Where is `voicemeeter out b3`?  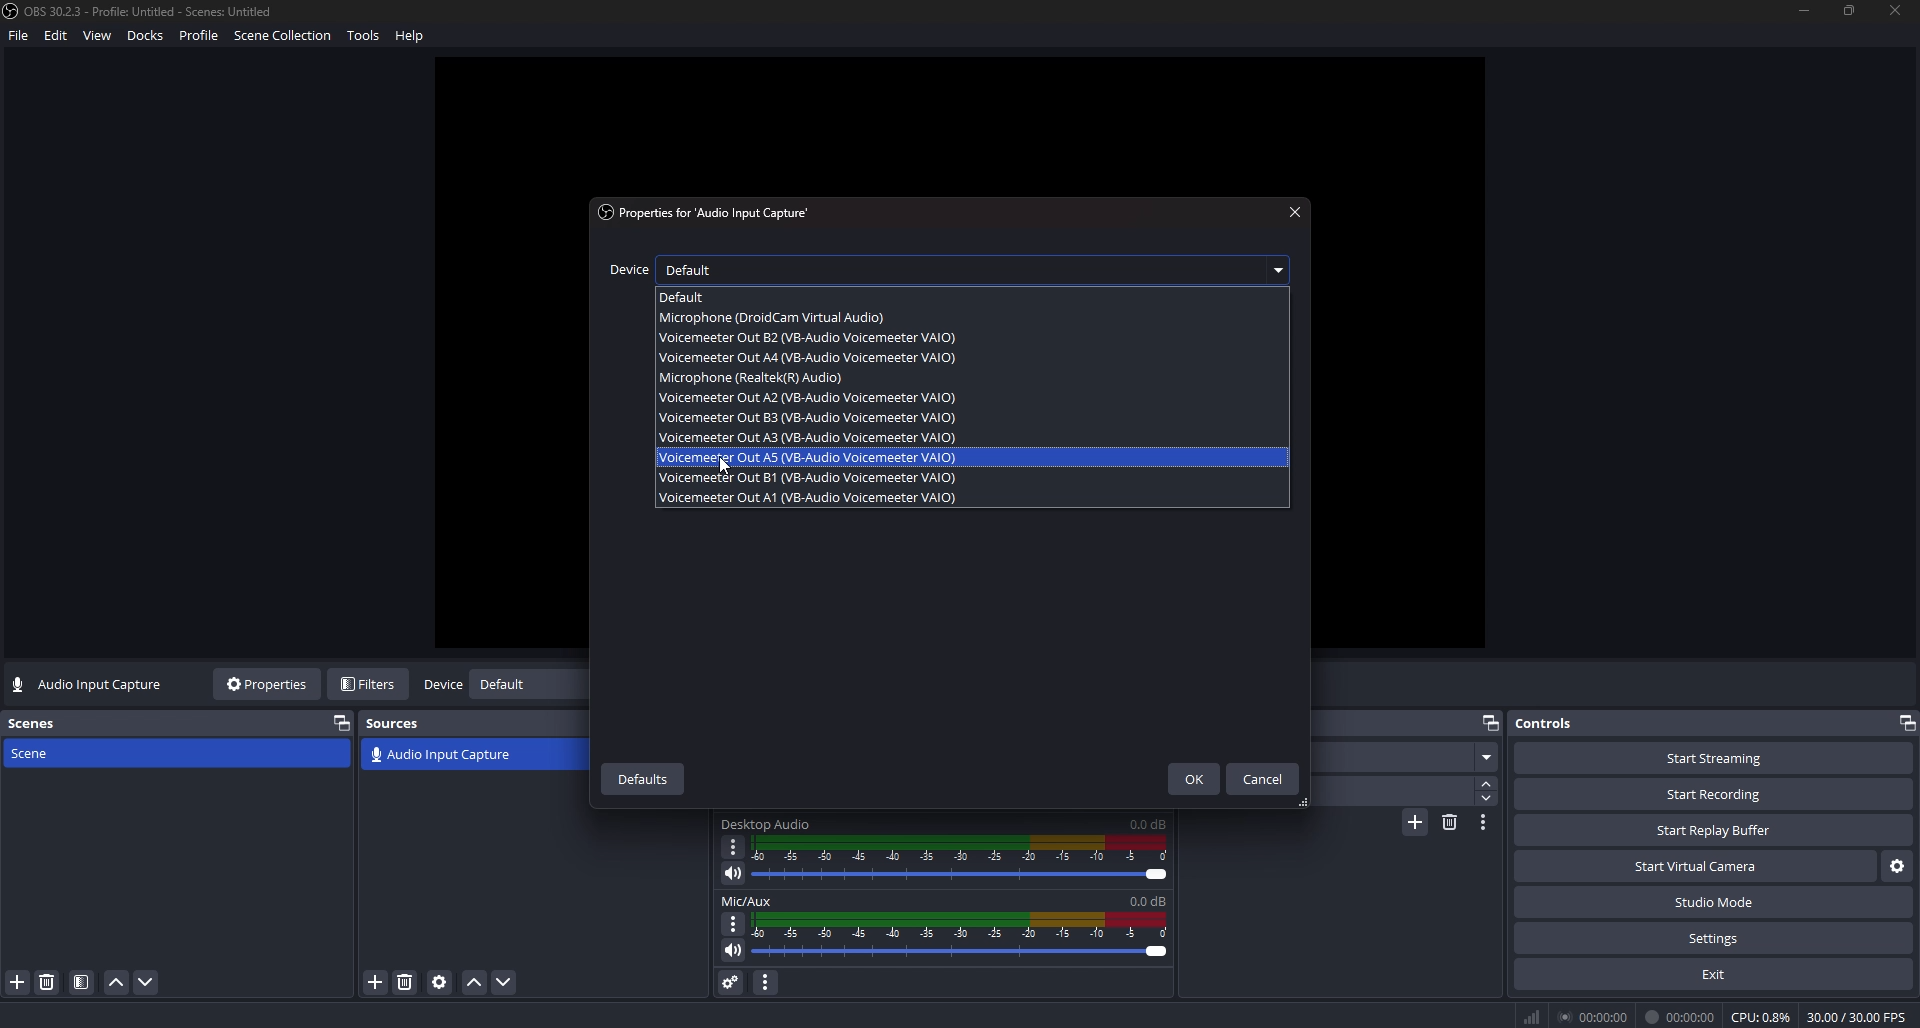 voicemeeter out b3 is located at coordinates (809, 418).